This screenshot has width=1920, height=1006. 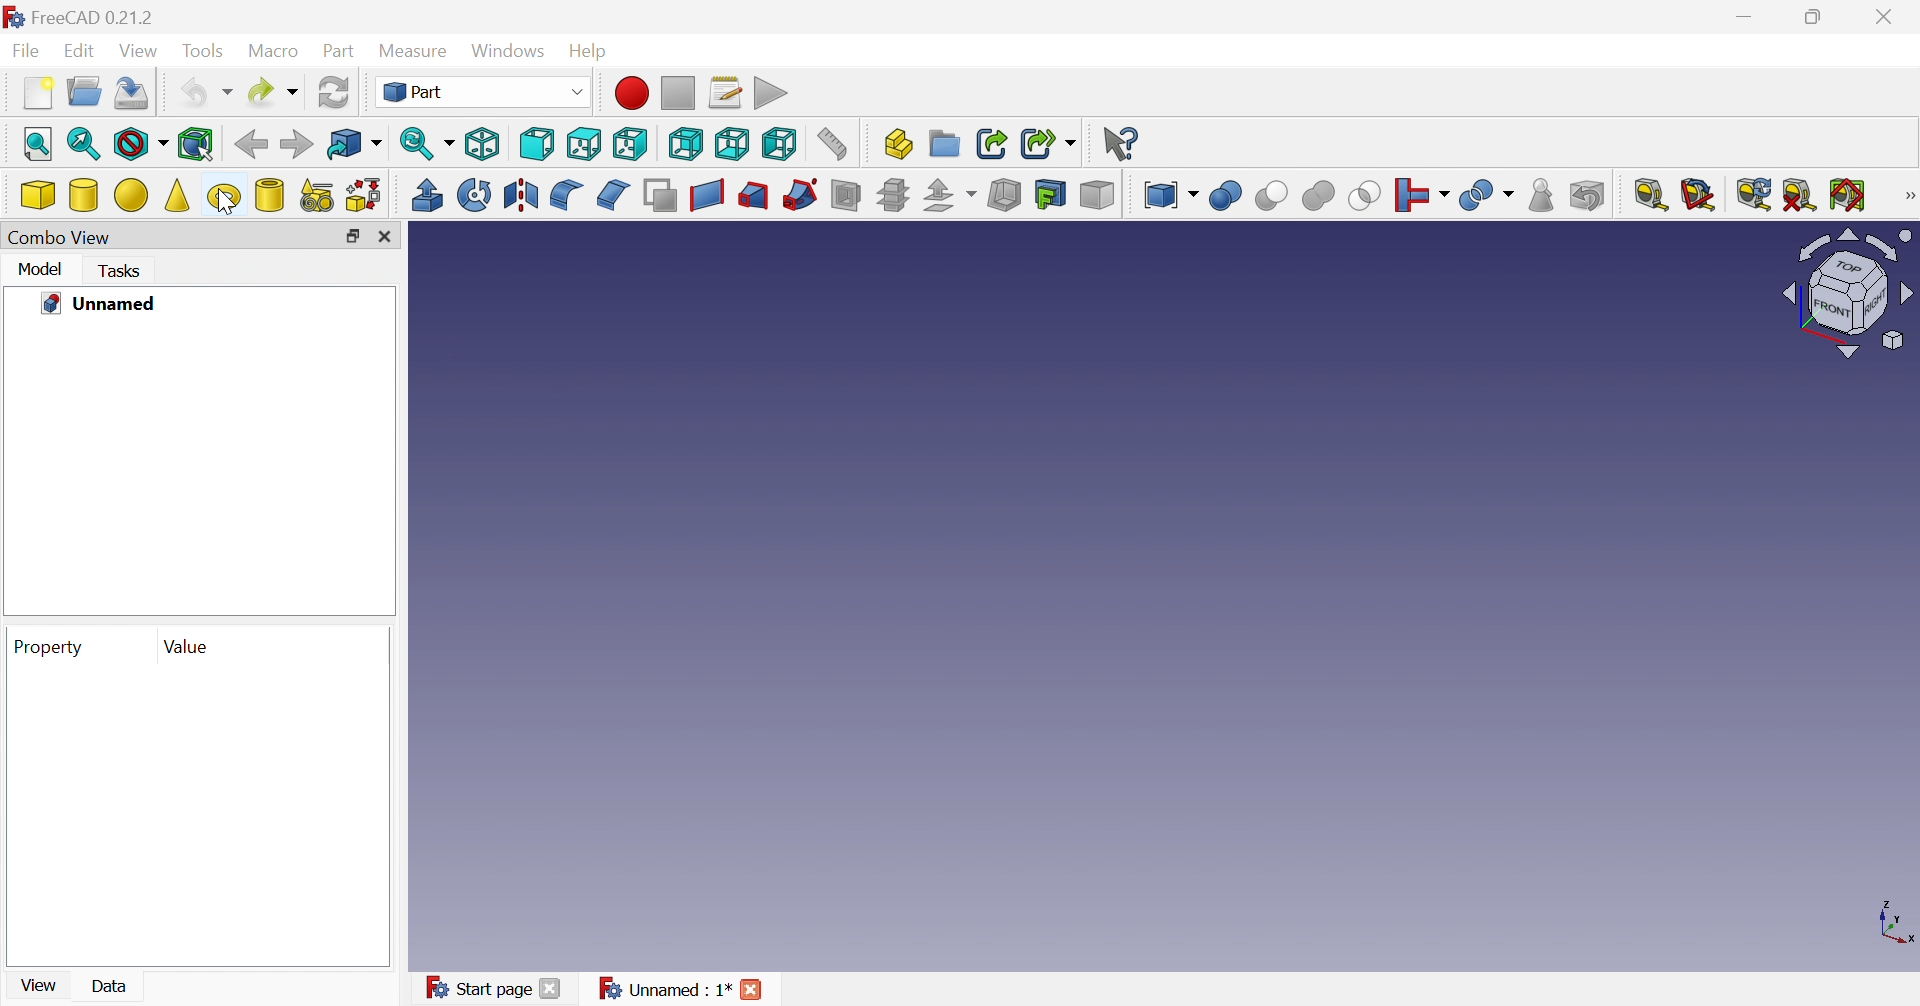 What do you see at coordinates (1168, 196) in the screenshot?
I see `Compound tools` at bounding box center [1168, 196].